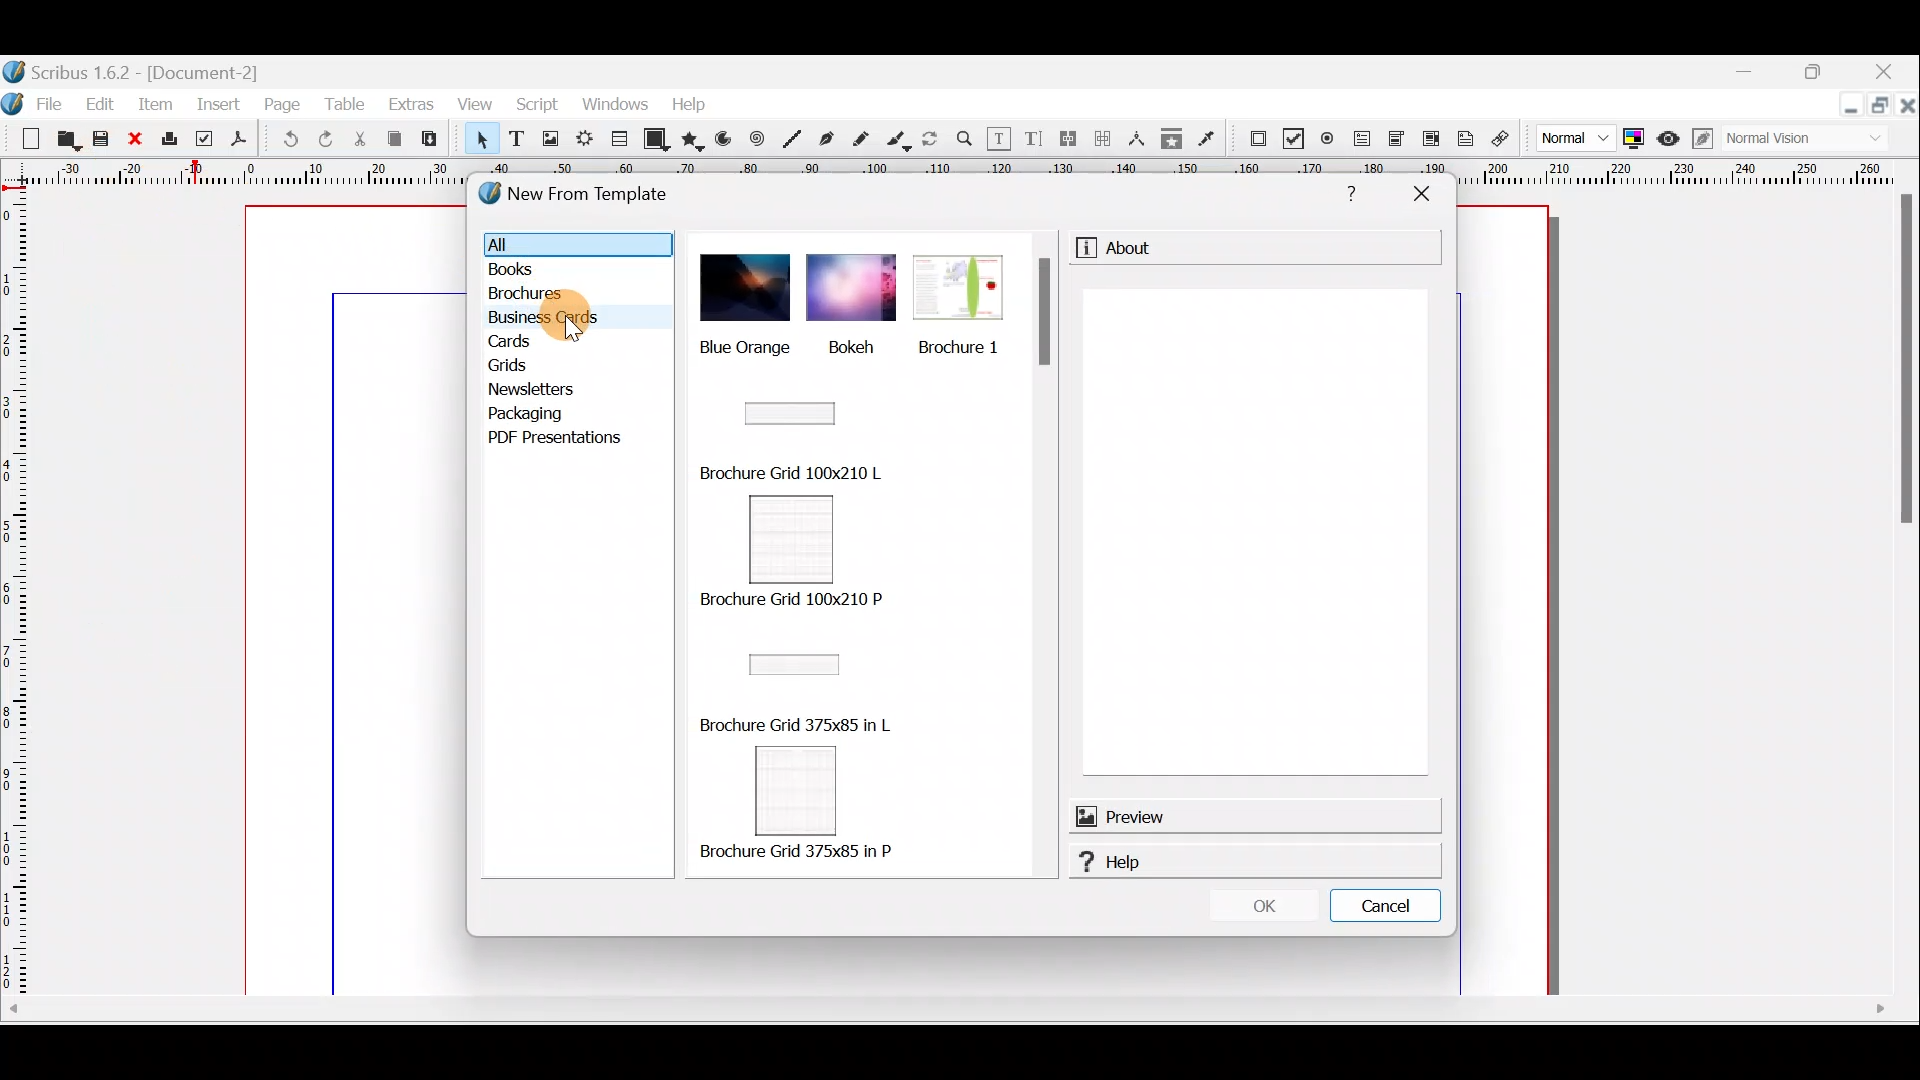 The width and height of the screenshot is (1920, 1080). I want to click on help logo, so click(1080, 862).